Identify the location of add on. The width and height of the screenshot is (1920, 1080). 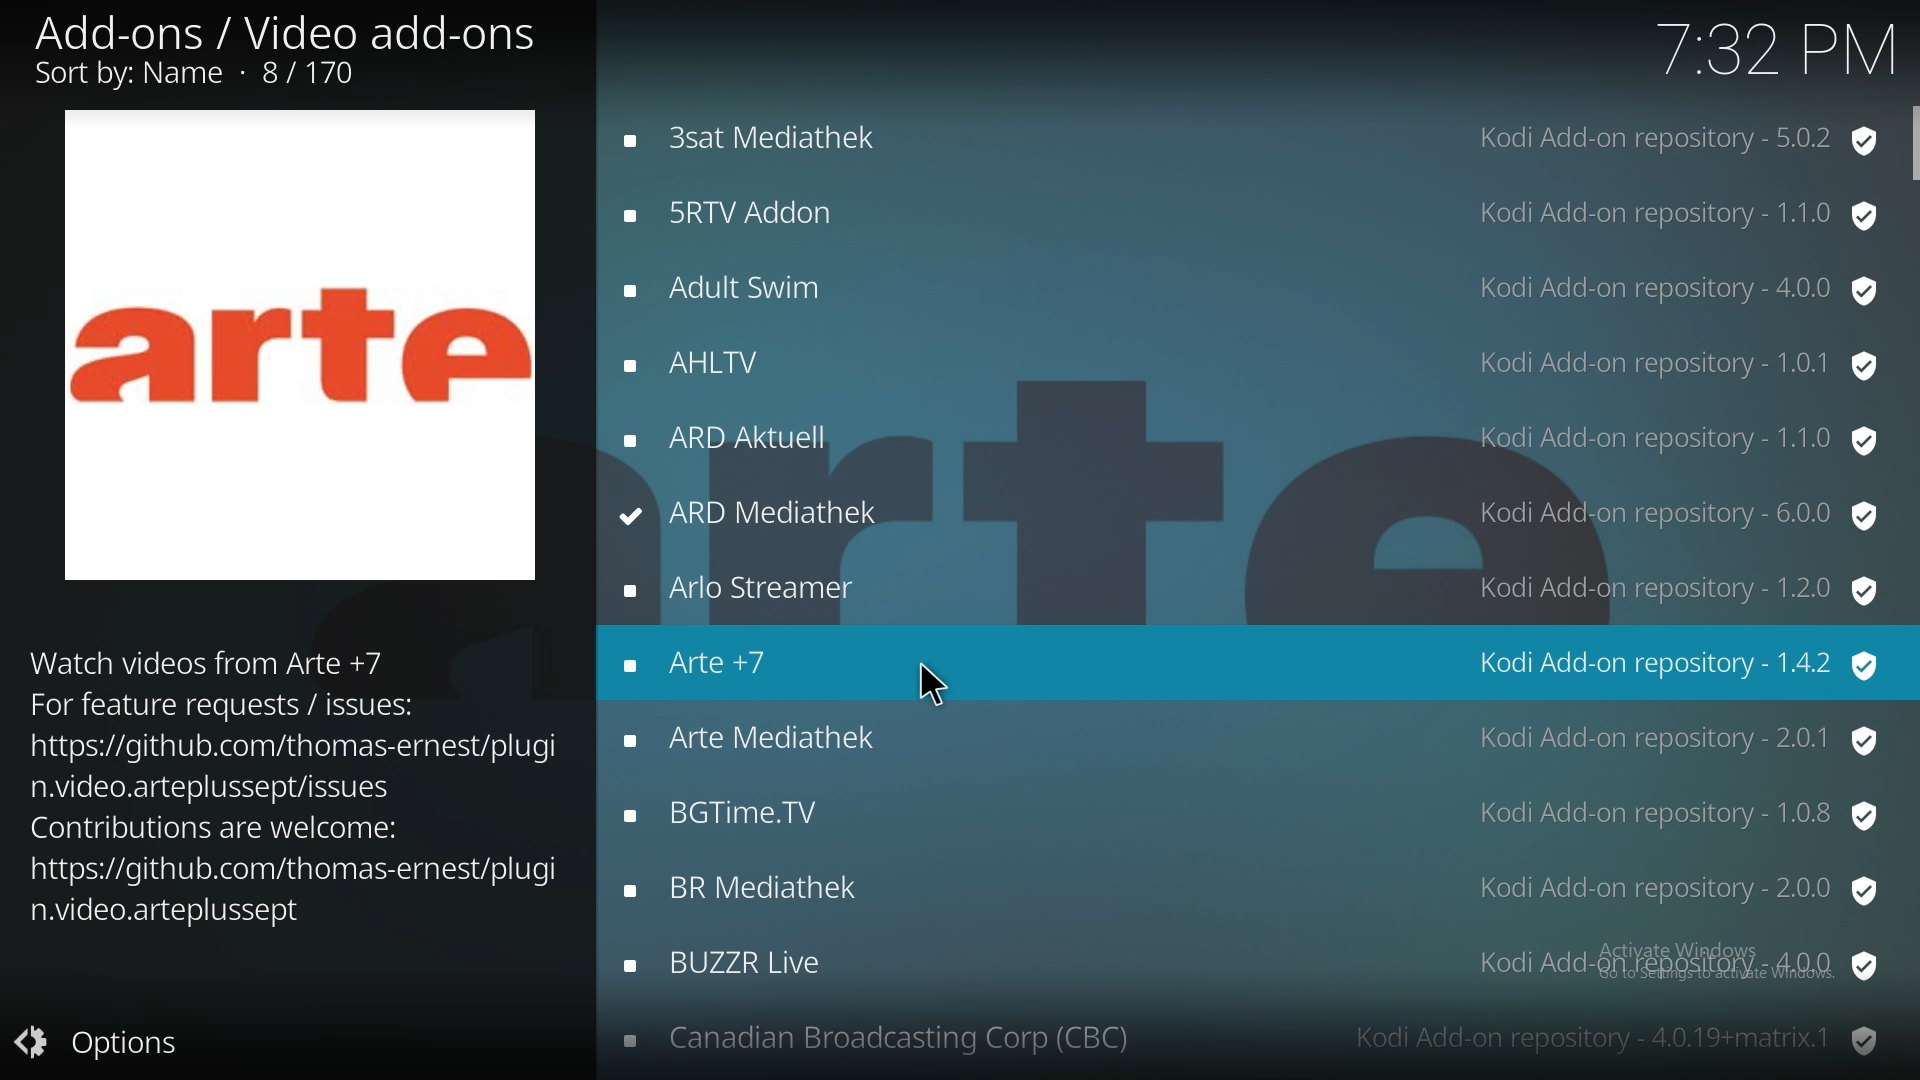
(1249, 361).